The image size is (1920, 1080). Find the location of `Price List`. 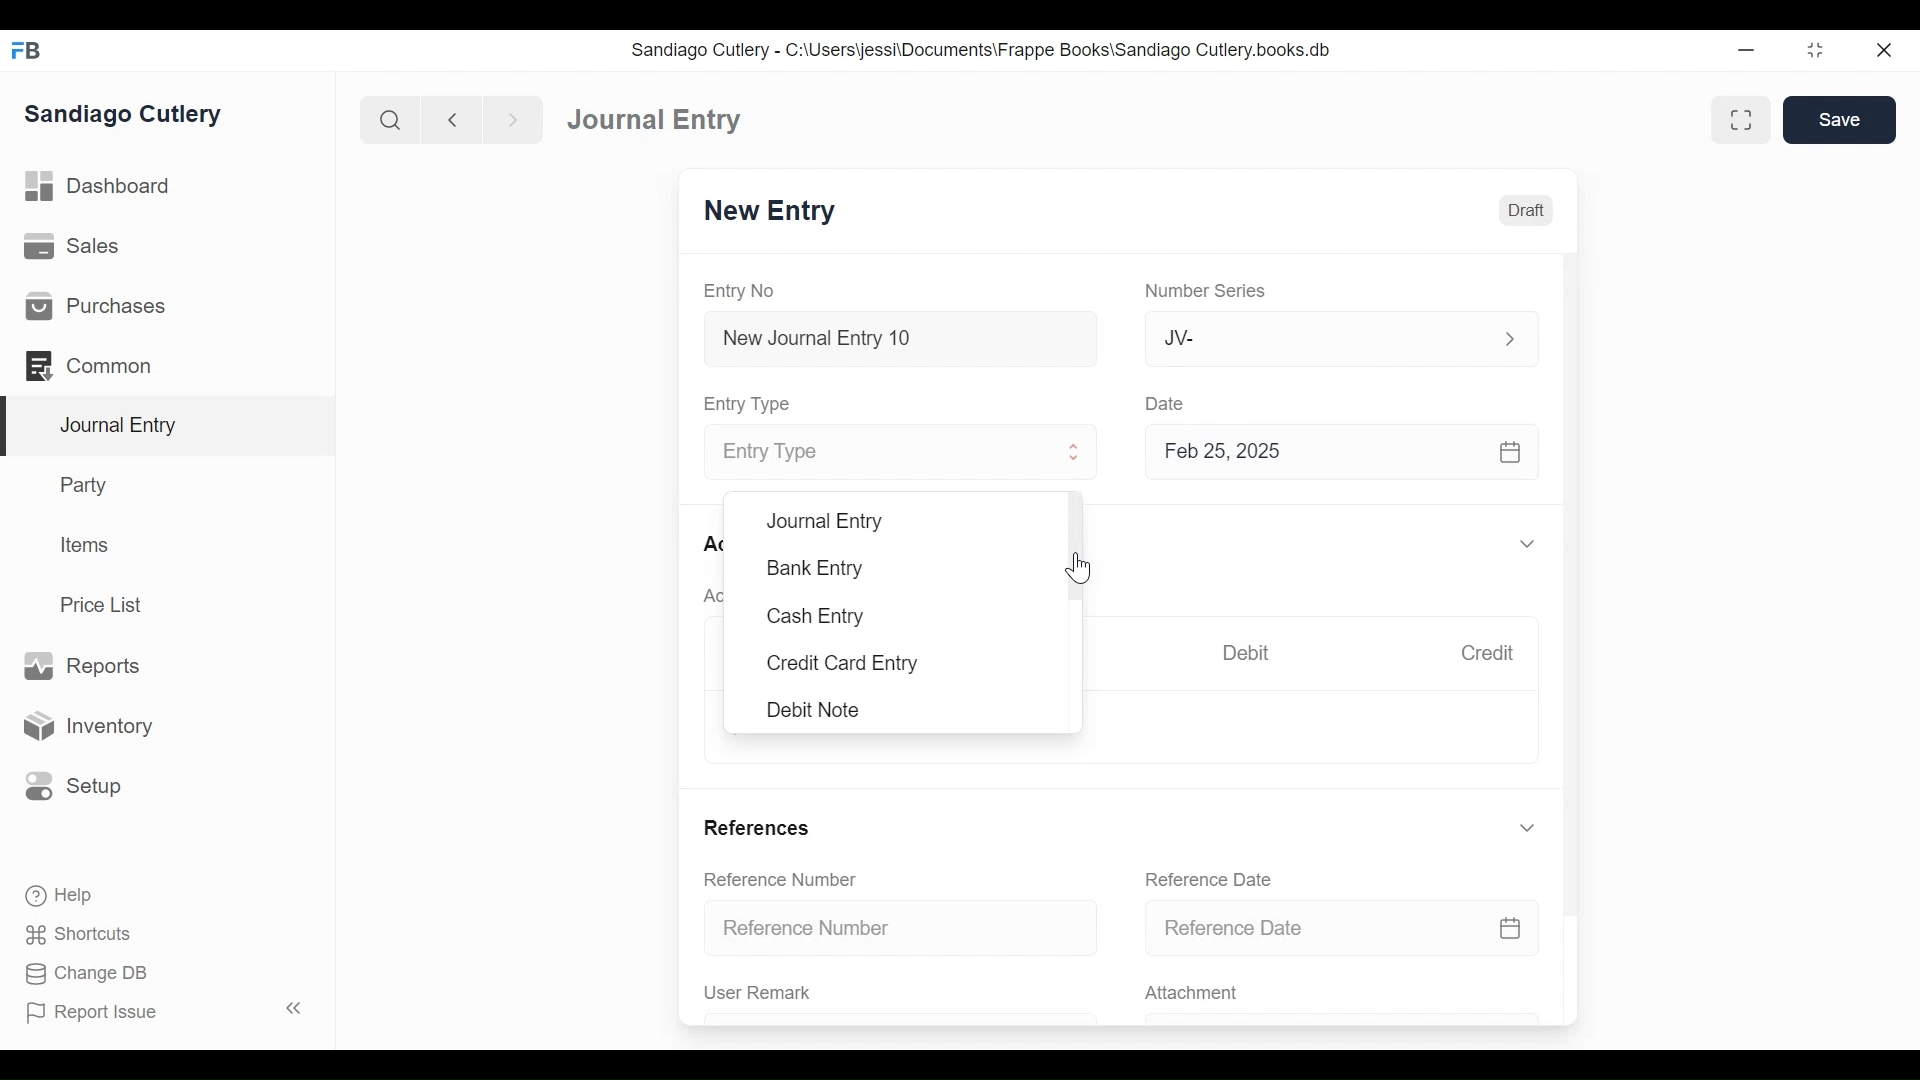

Price List is located at coordinates (105, 604).